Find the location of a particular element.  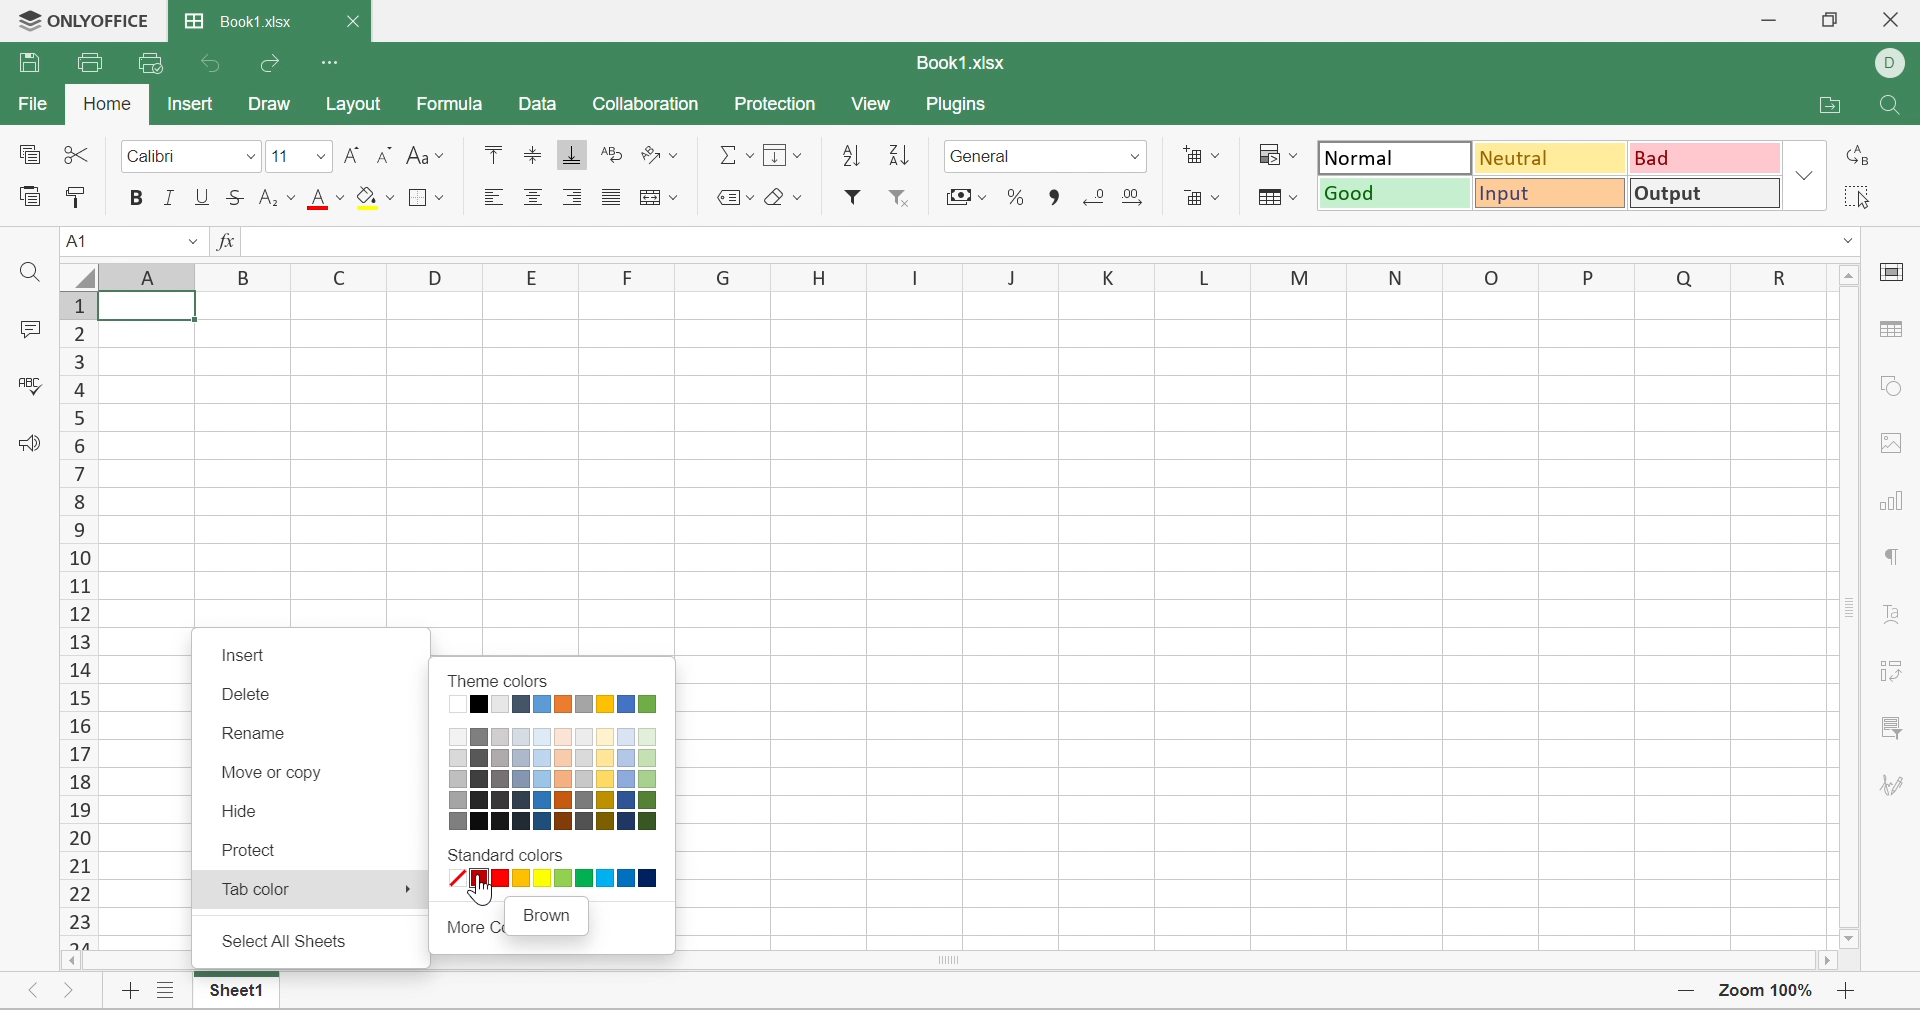

Text art settings is located at coordinates (1893, 613).